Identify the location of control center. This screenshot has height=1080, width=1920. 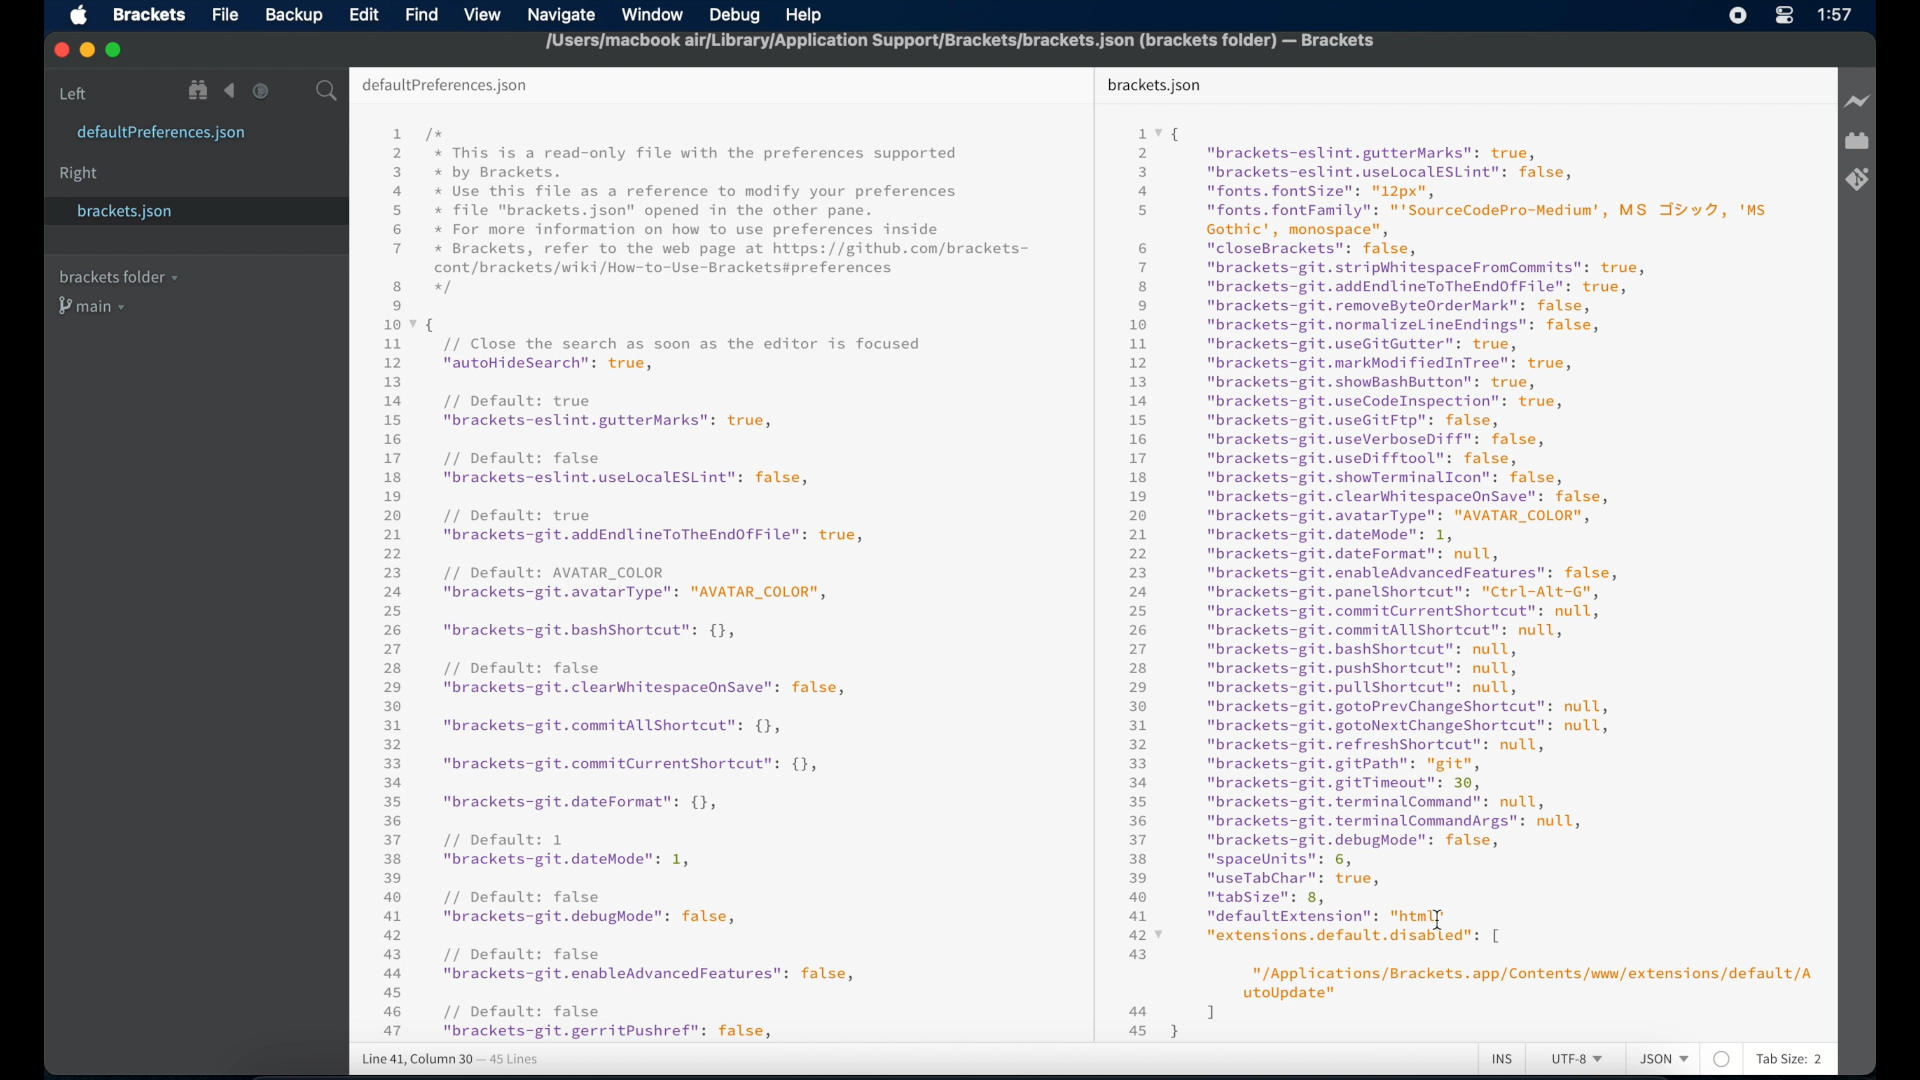
(1784, 16).